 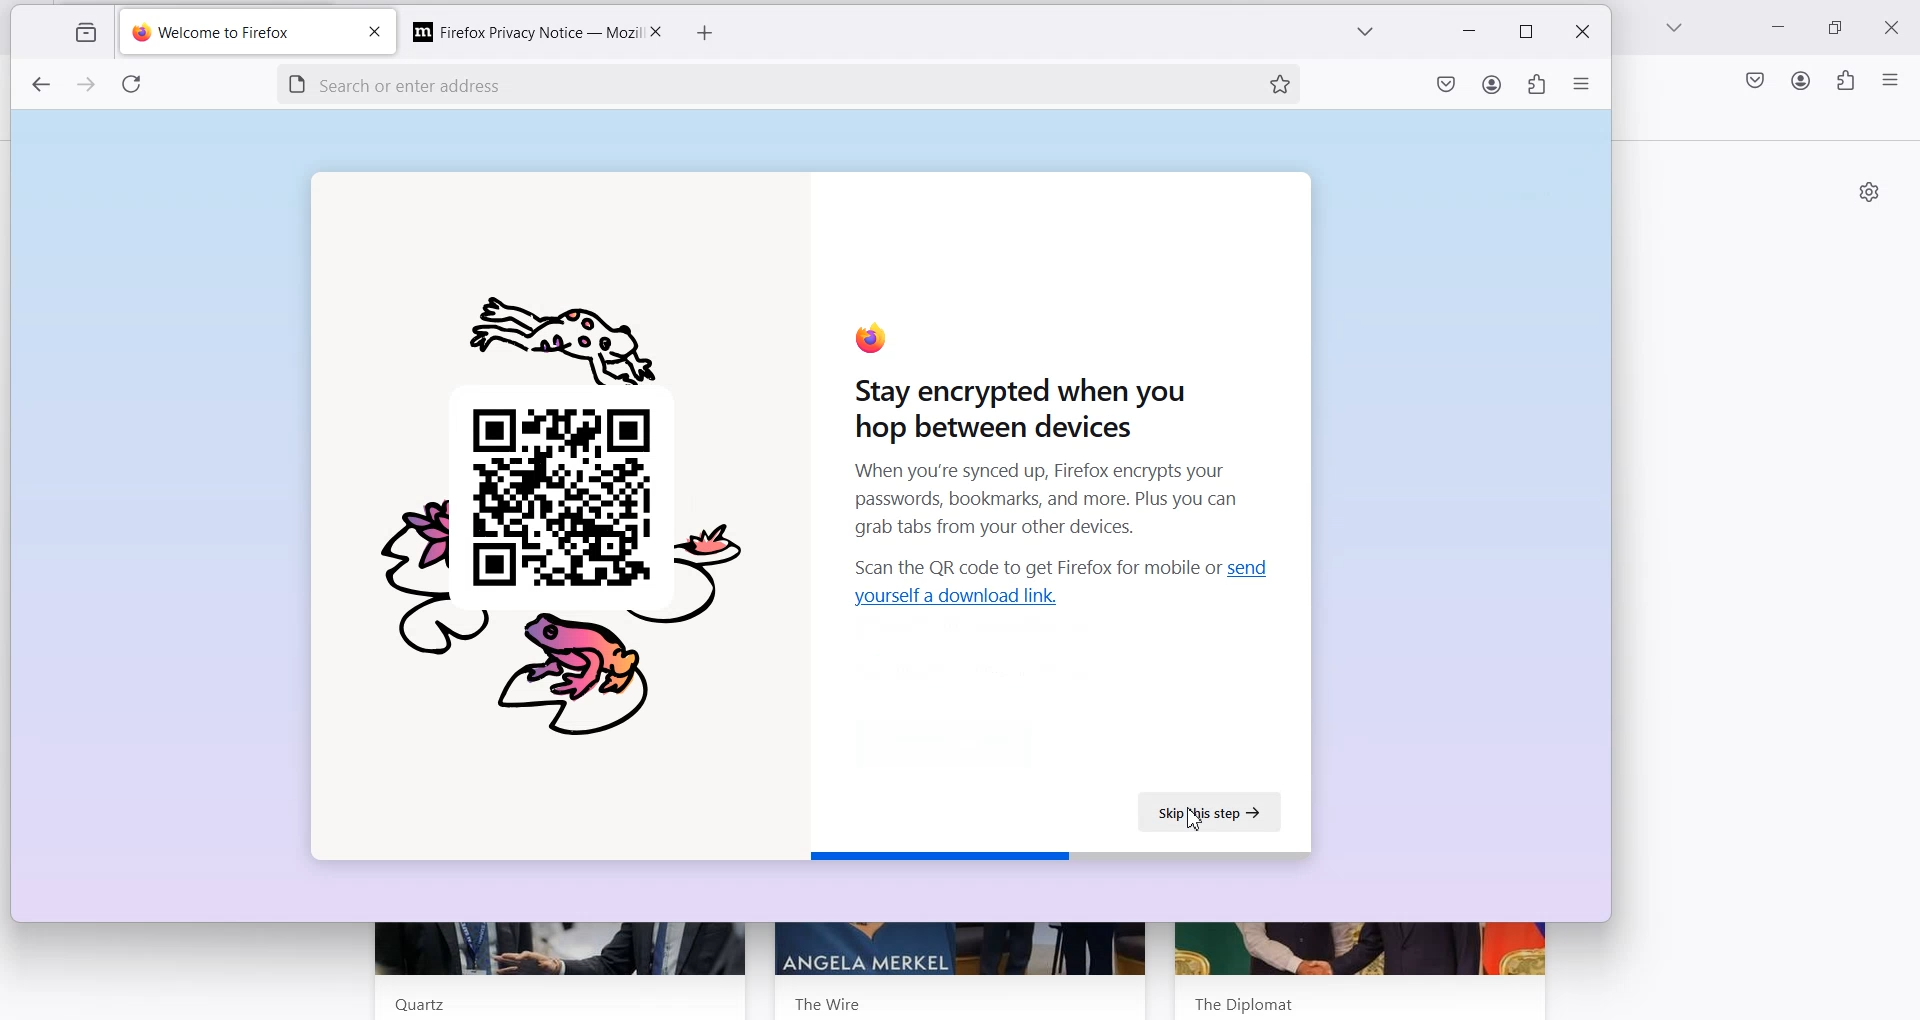 I want to click on List all tab, so click(x=1675, y=29).